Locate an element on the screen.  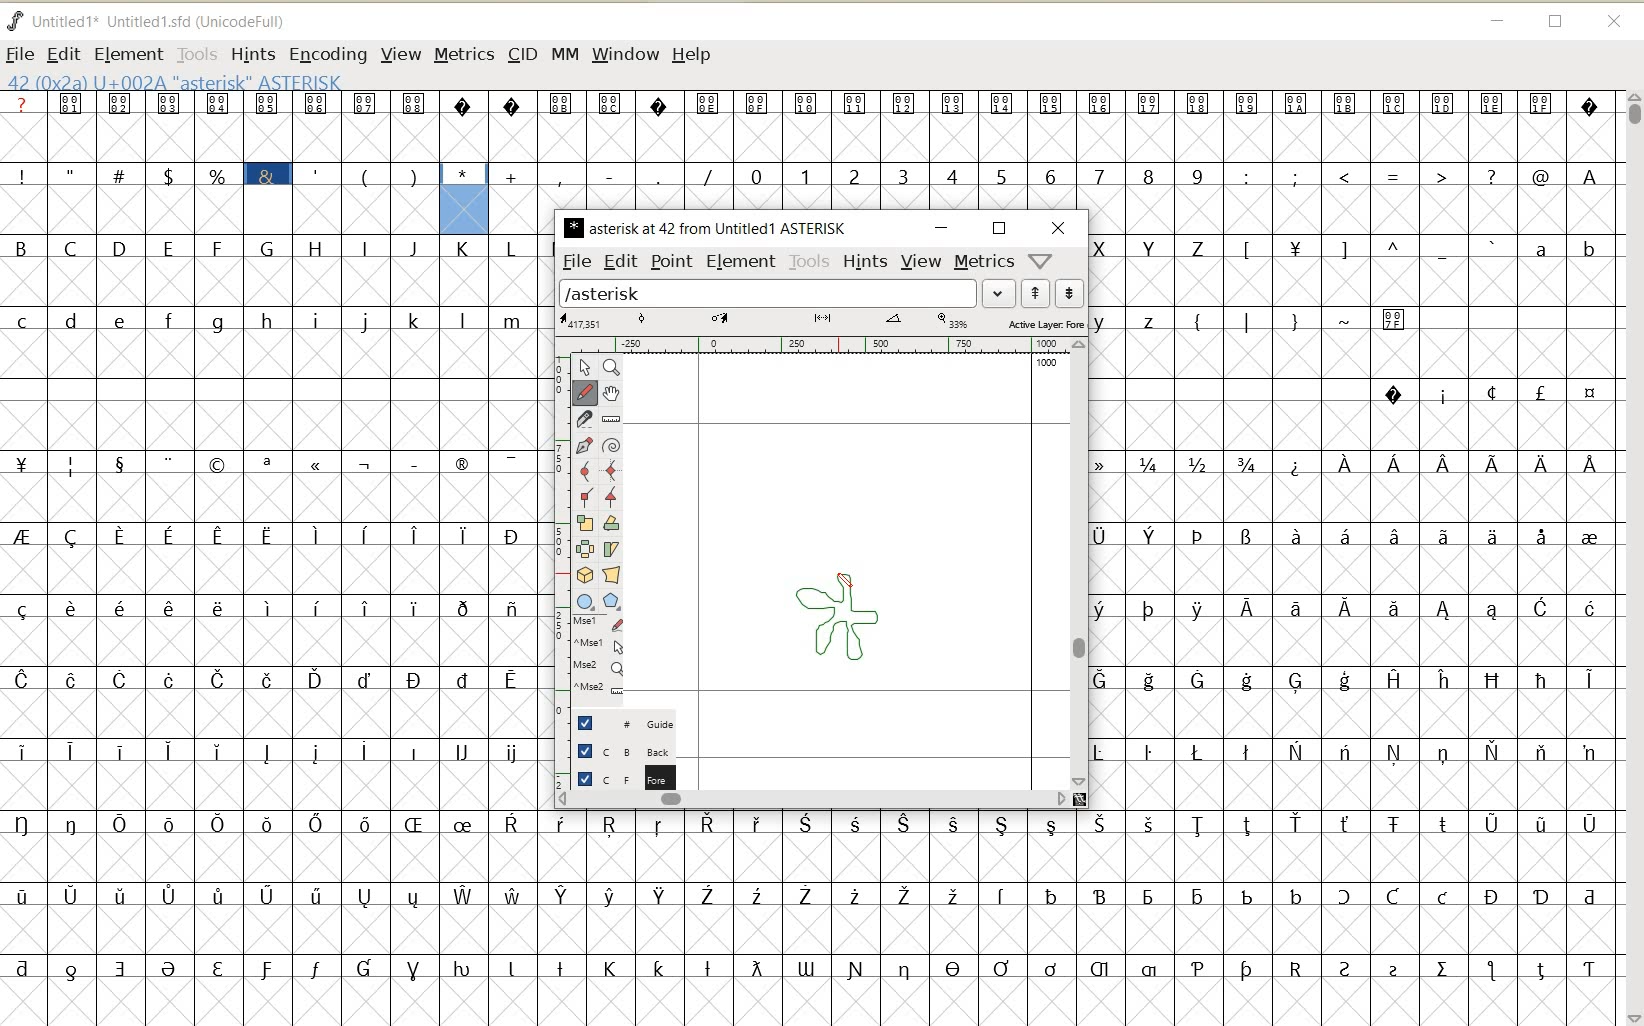
EDIT is located at coordinates (619, 263).